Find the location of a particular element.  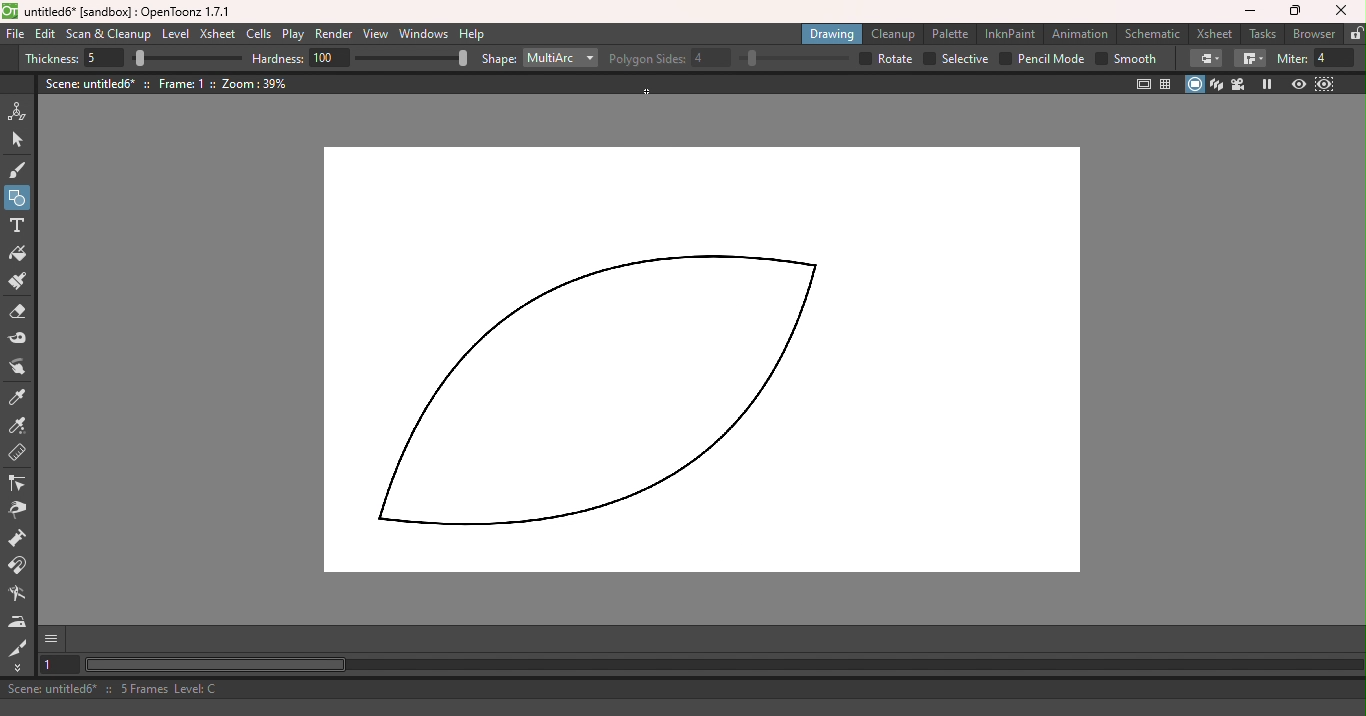

Magnet tool is located at coordinates (20, 567).